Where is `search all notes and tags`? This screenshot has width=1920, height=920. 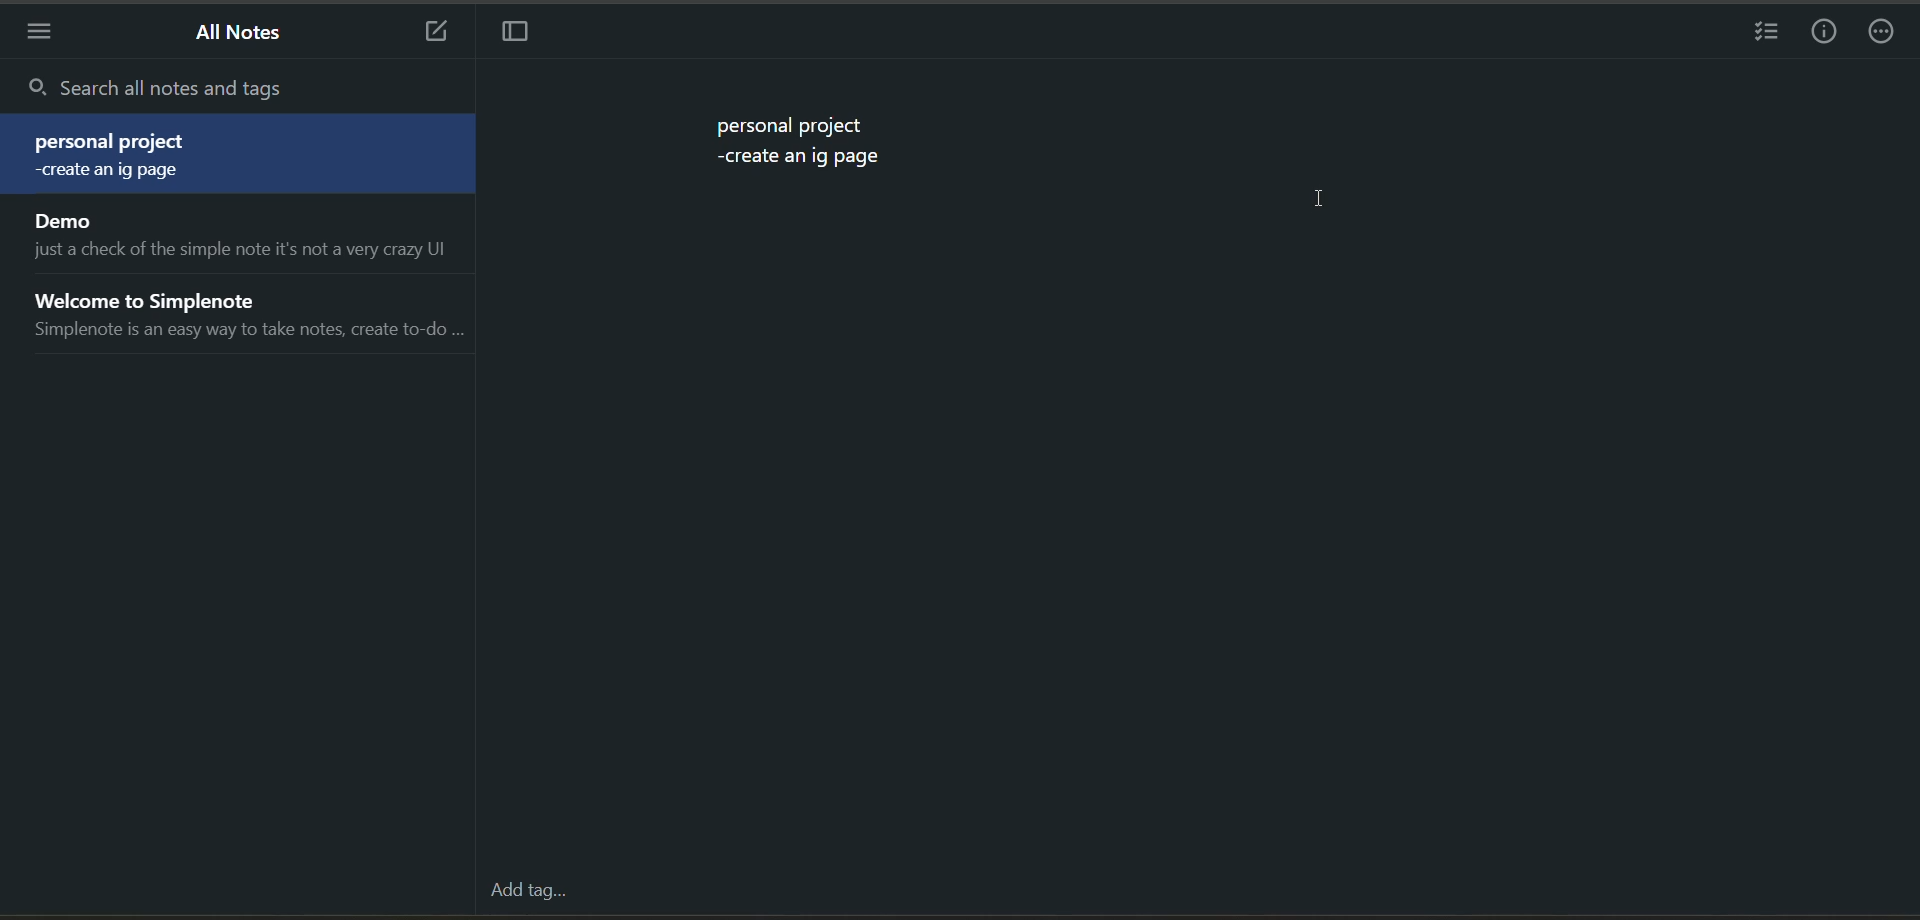
search all notes and tags is located at coordinates (256, 90).